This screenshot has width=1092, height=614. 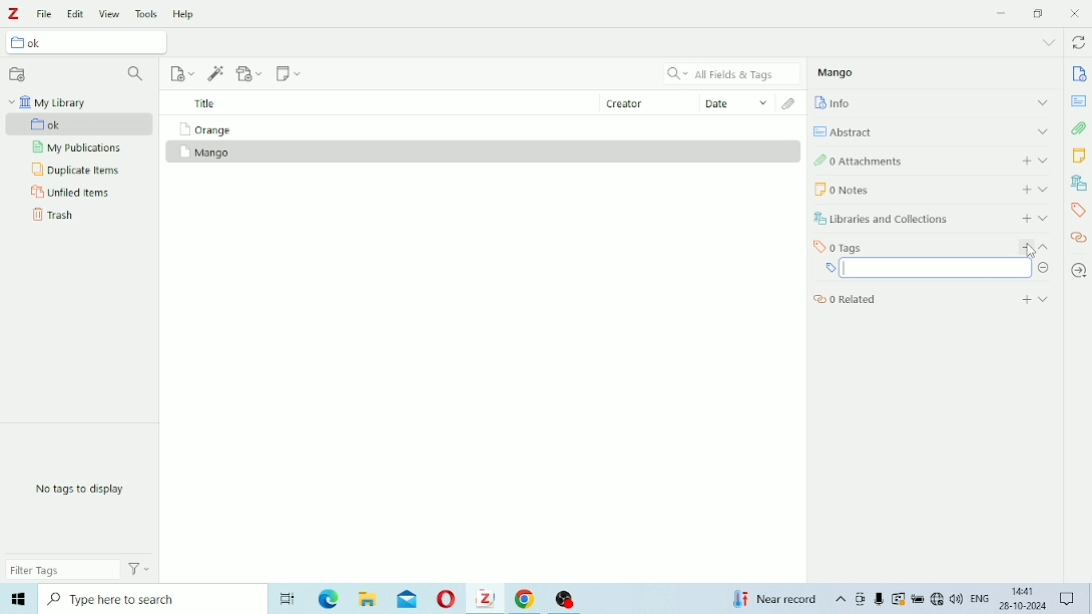 I want to click on List all tabs, so click(x=1050, y=43).